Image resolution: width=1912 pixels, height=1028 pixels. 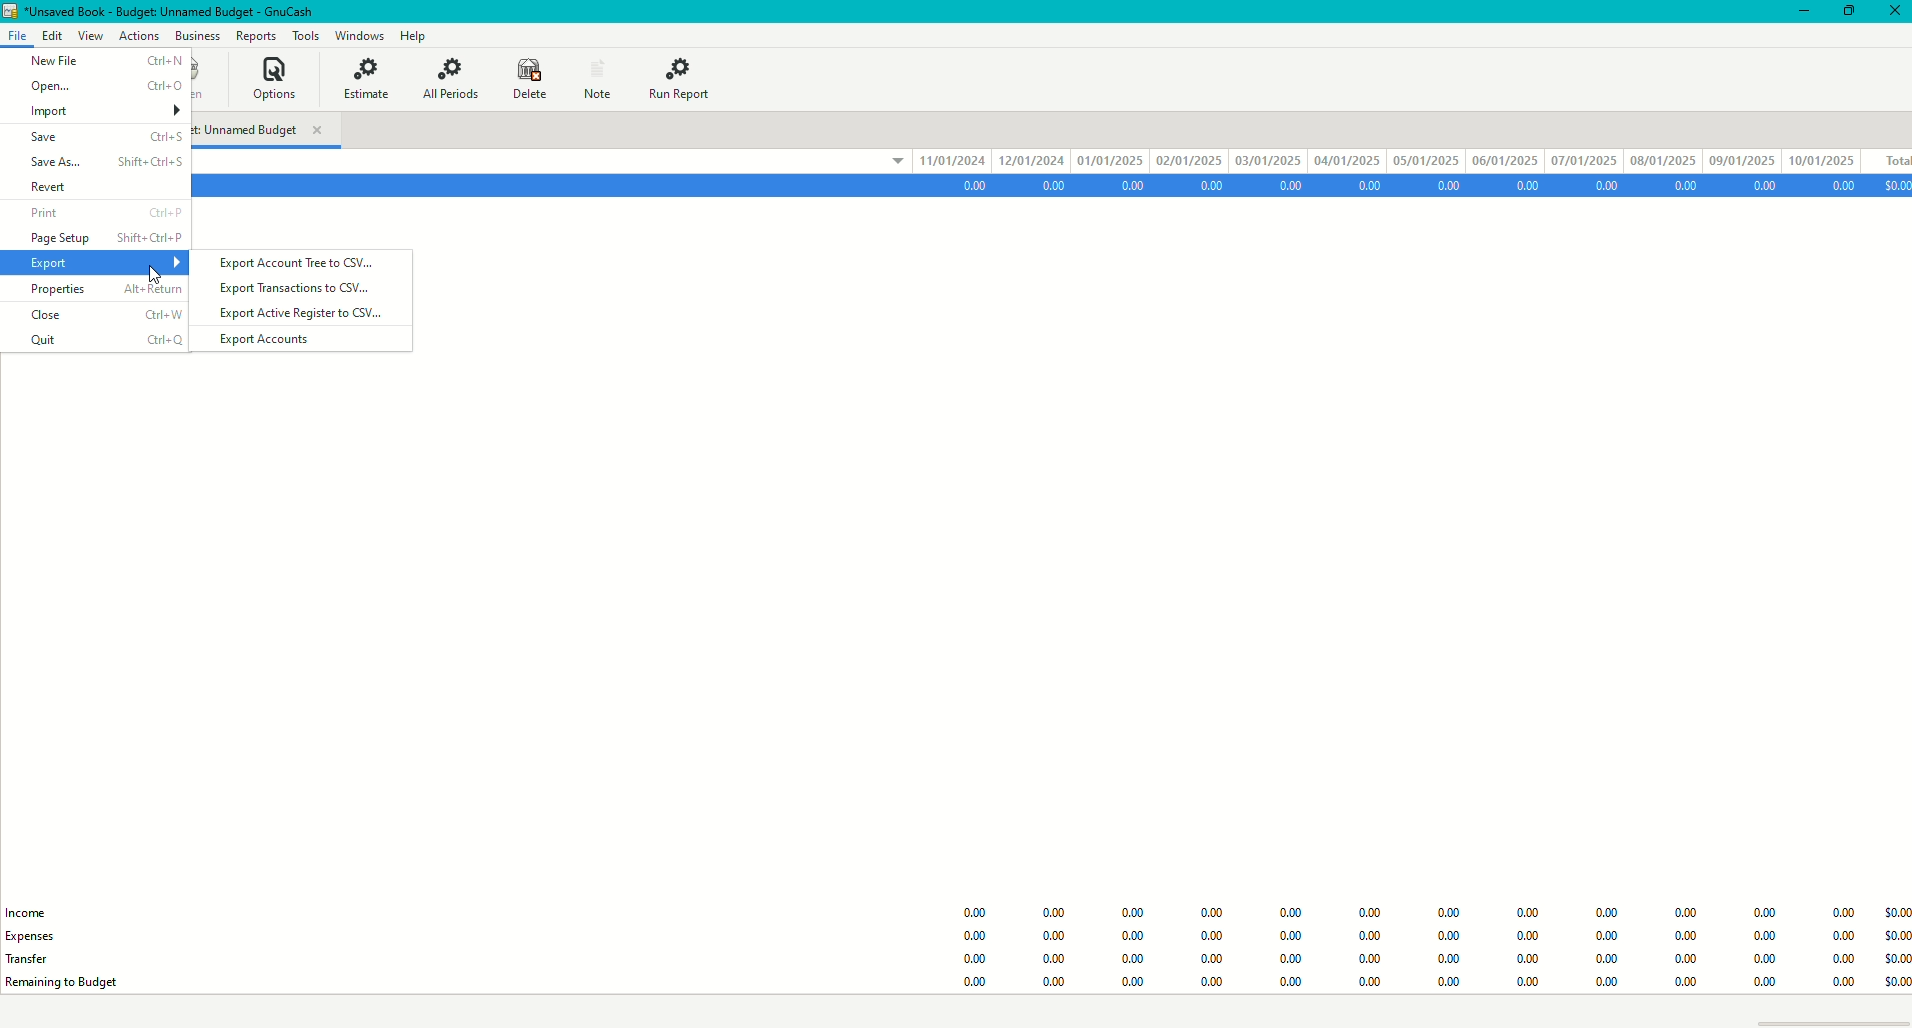 What do you see at coordinates (357, 35) in the screenshot?
I see `Windows` at bounding box center [357, 35].